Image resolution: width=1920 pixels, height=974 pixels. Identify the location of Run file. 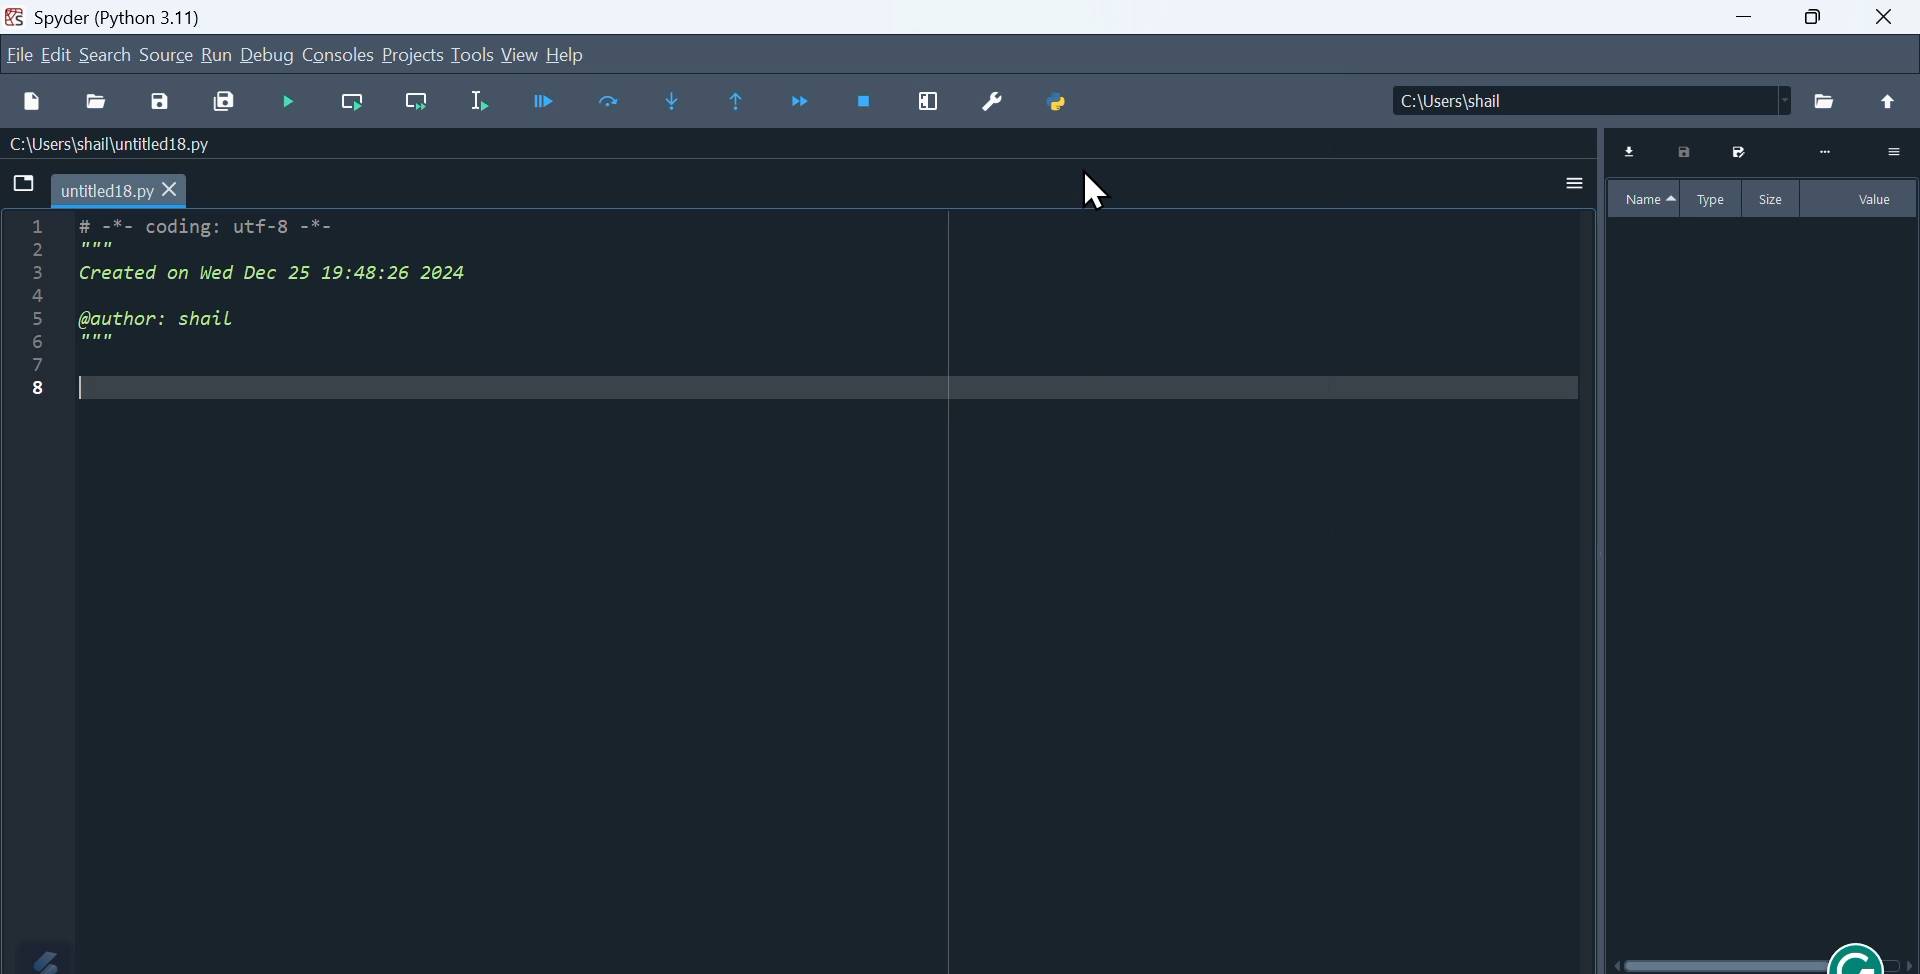
(293, 101).